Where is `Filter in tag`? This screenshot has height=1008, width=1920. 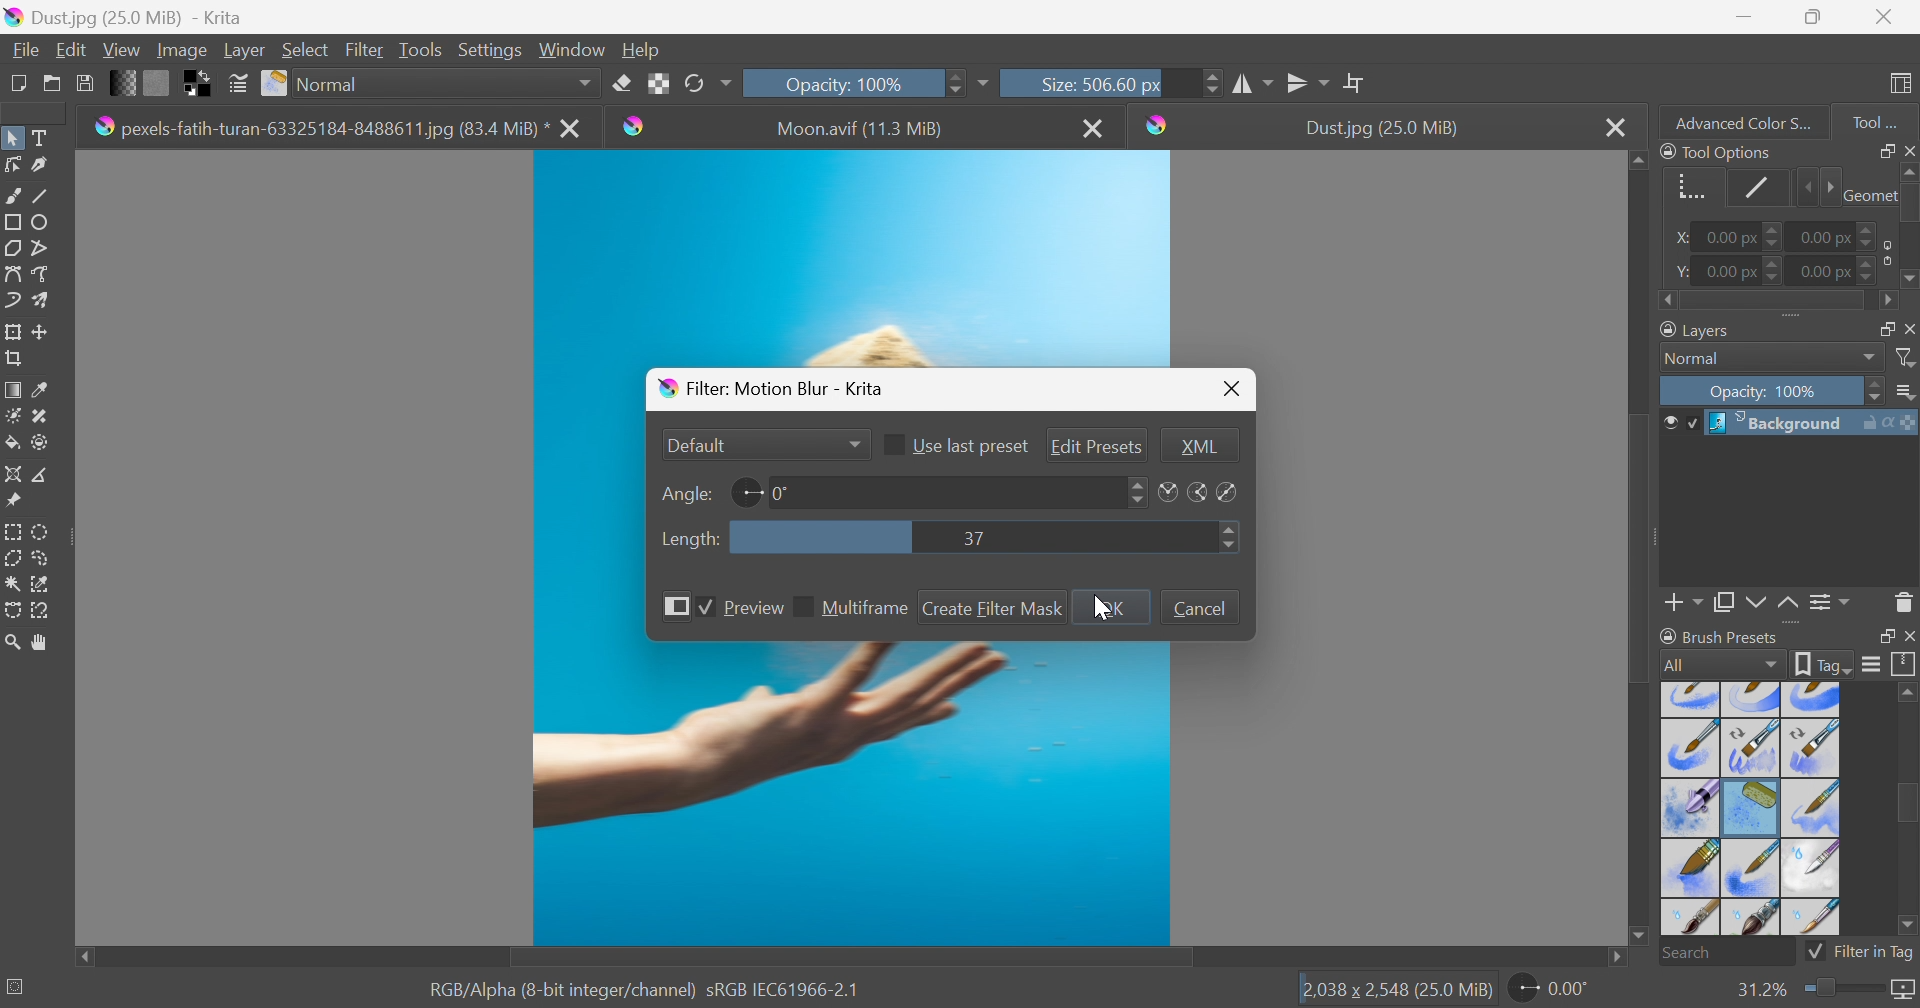
Filter in tag is located at coordinates (1861, 952).